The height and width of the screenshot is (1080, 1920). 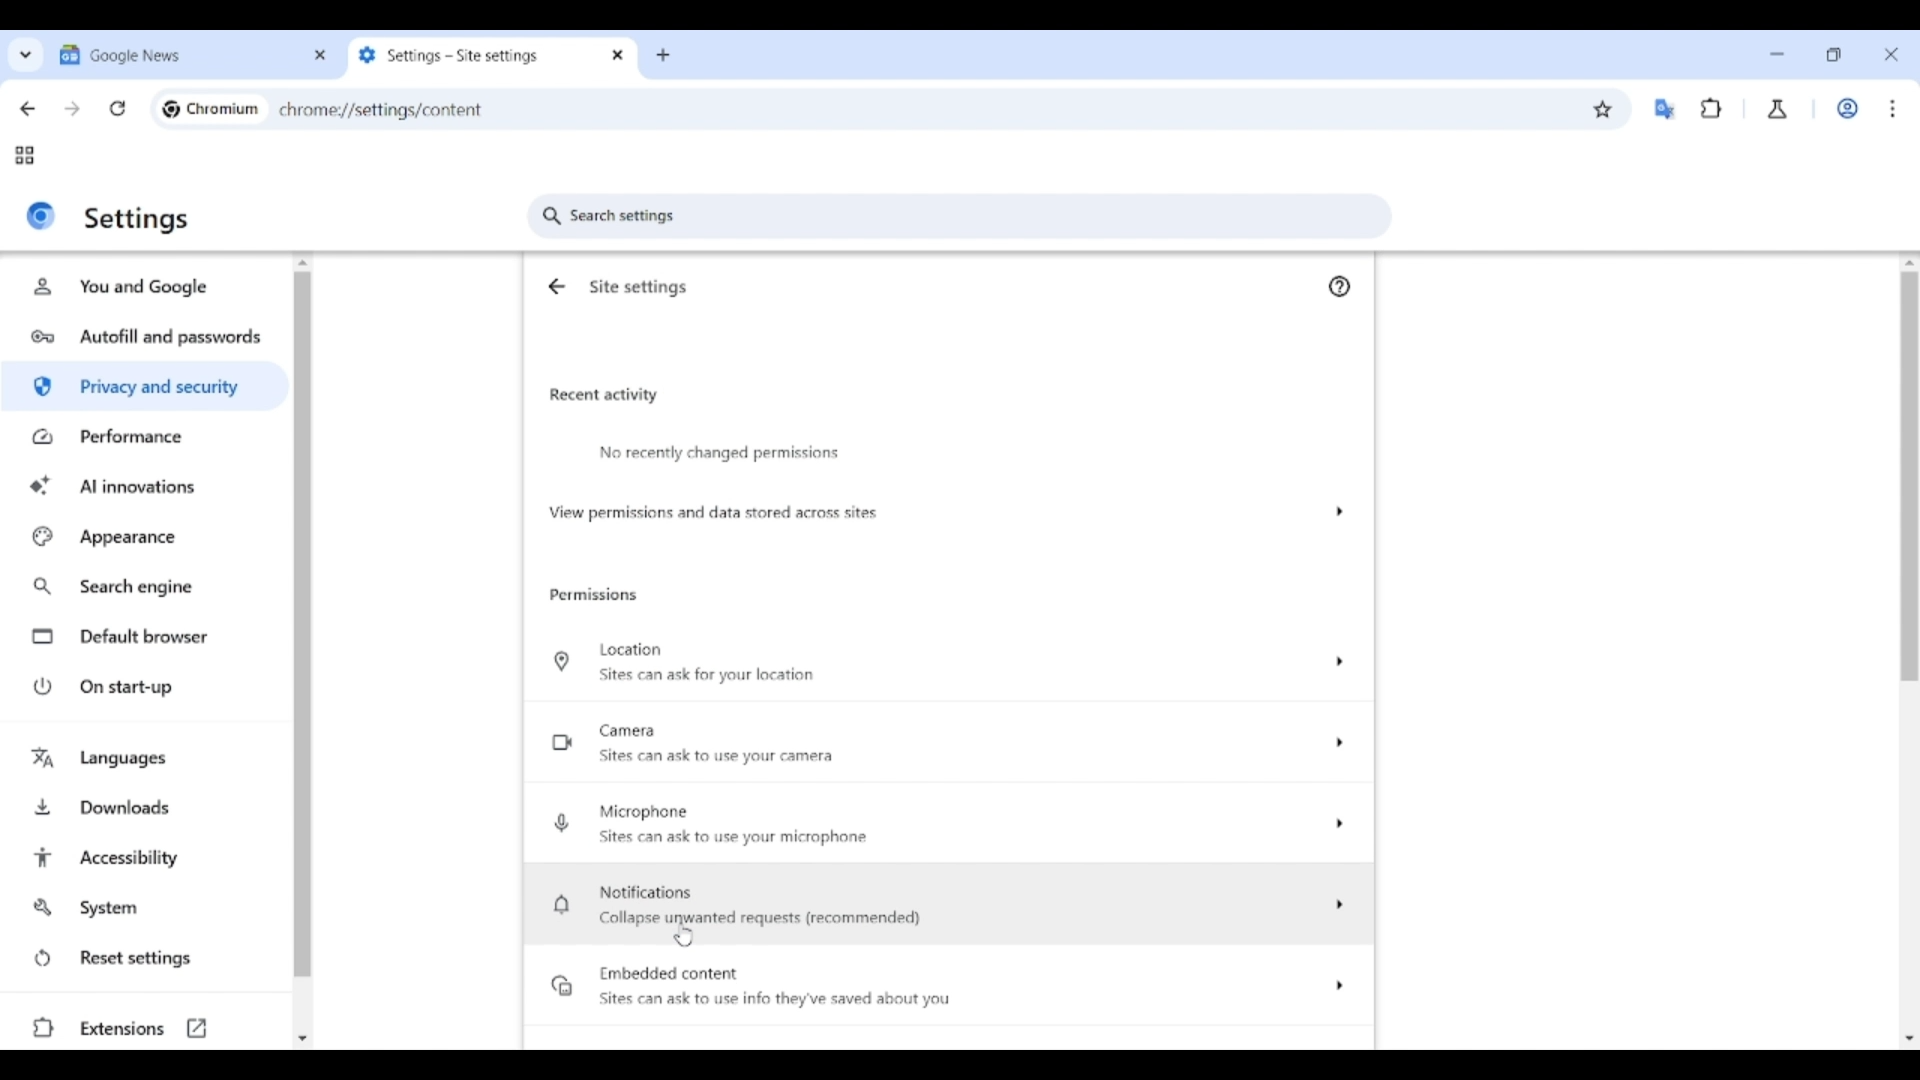 What do you see at coordinates (718, 454) in the screenshot?
I see `No recently changed permissions` at bounding box center [718, 454].